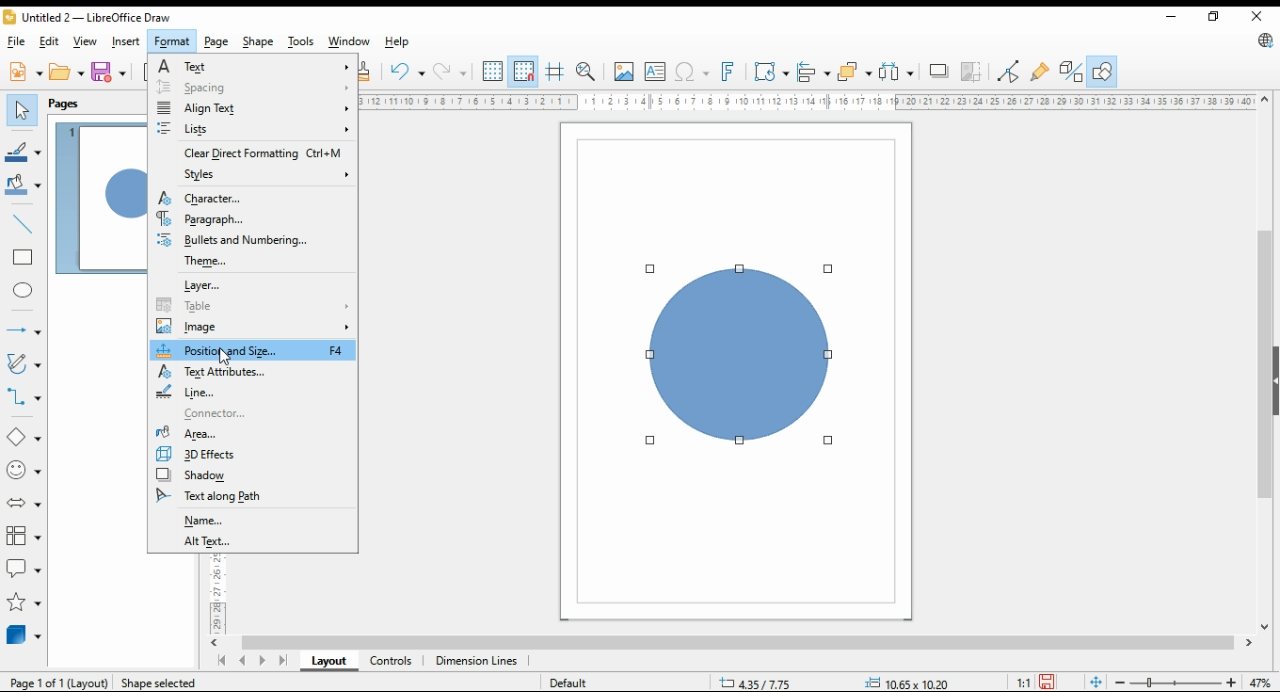 This screenshot has height=692, width=1280. I want to click on help, so click(400, 42).